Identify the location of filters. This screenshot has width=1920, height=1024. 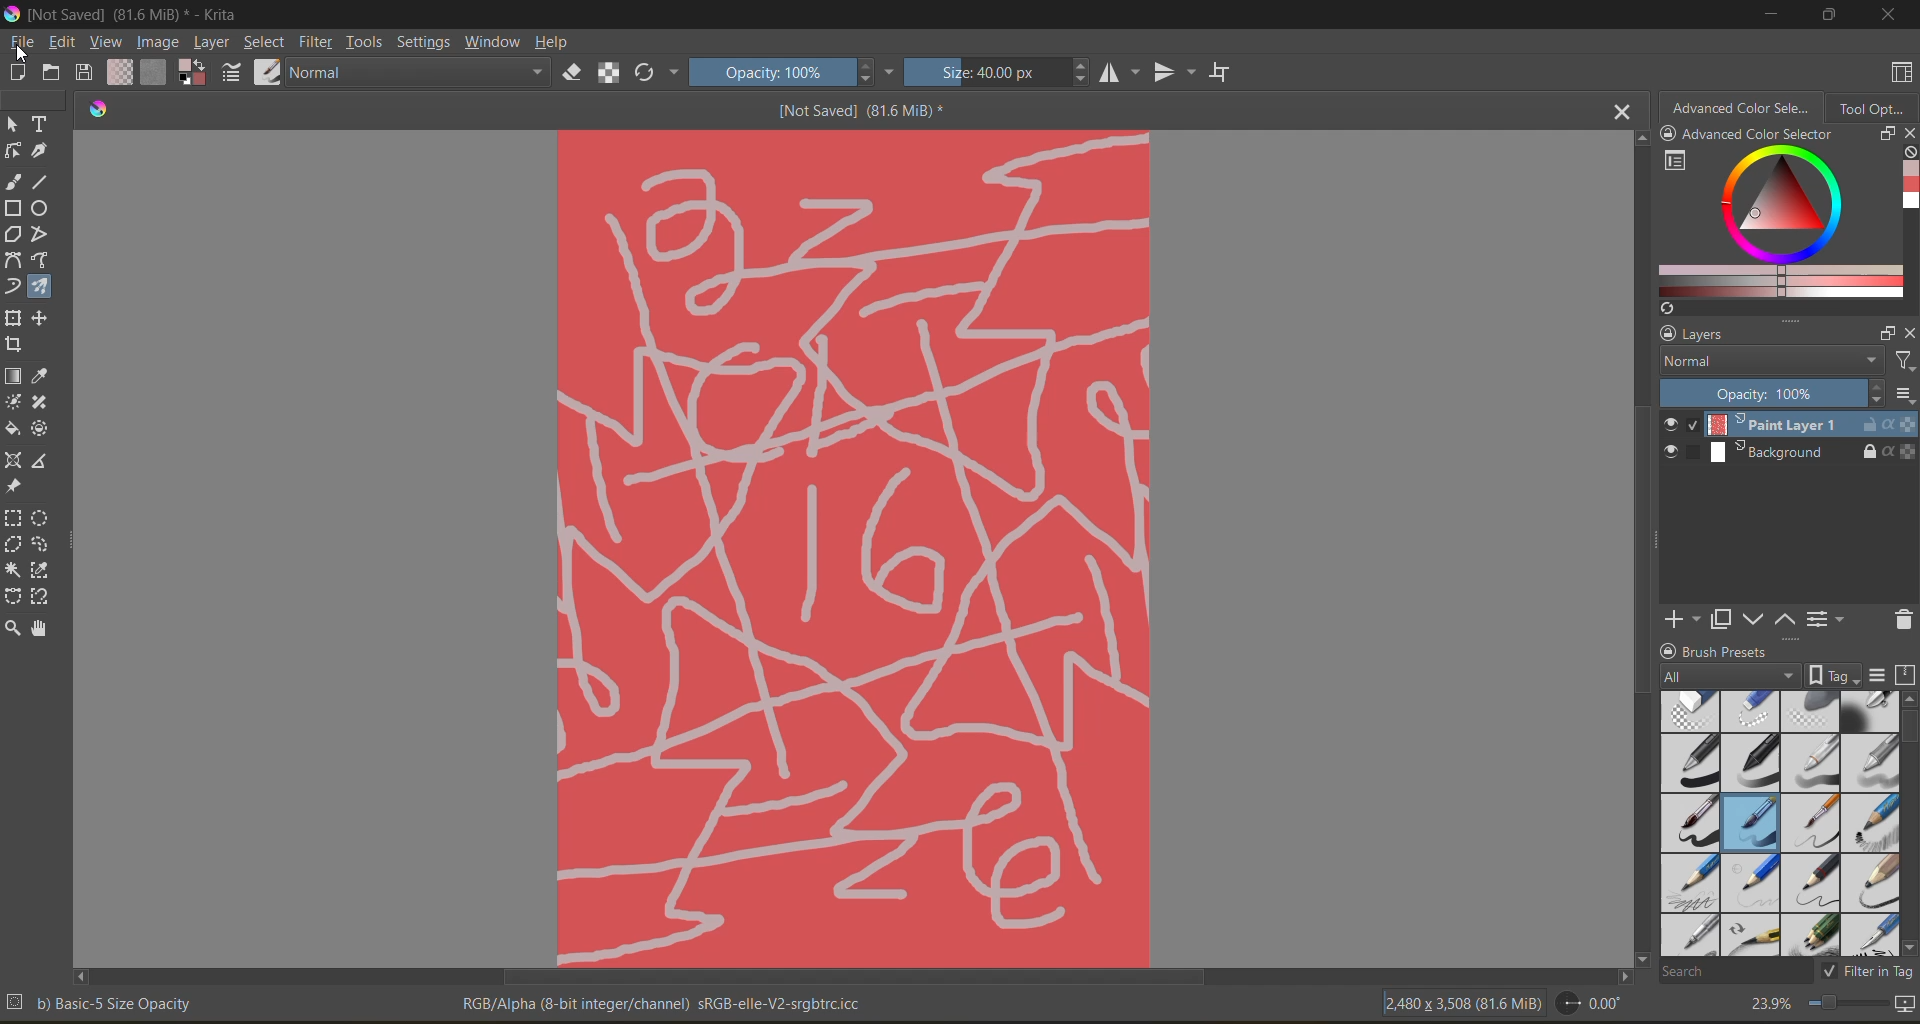
(1903, 362).